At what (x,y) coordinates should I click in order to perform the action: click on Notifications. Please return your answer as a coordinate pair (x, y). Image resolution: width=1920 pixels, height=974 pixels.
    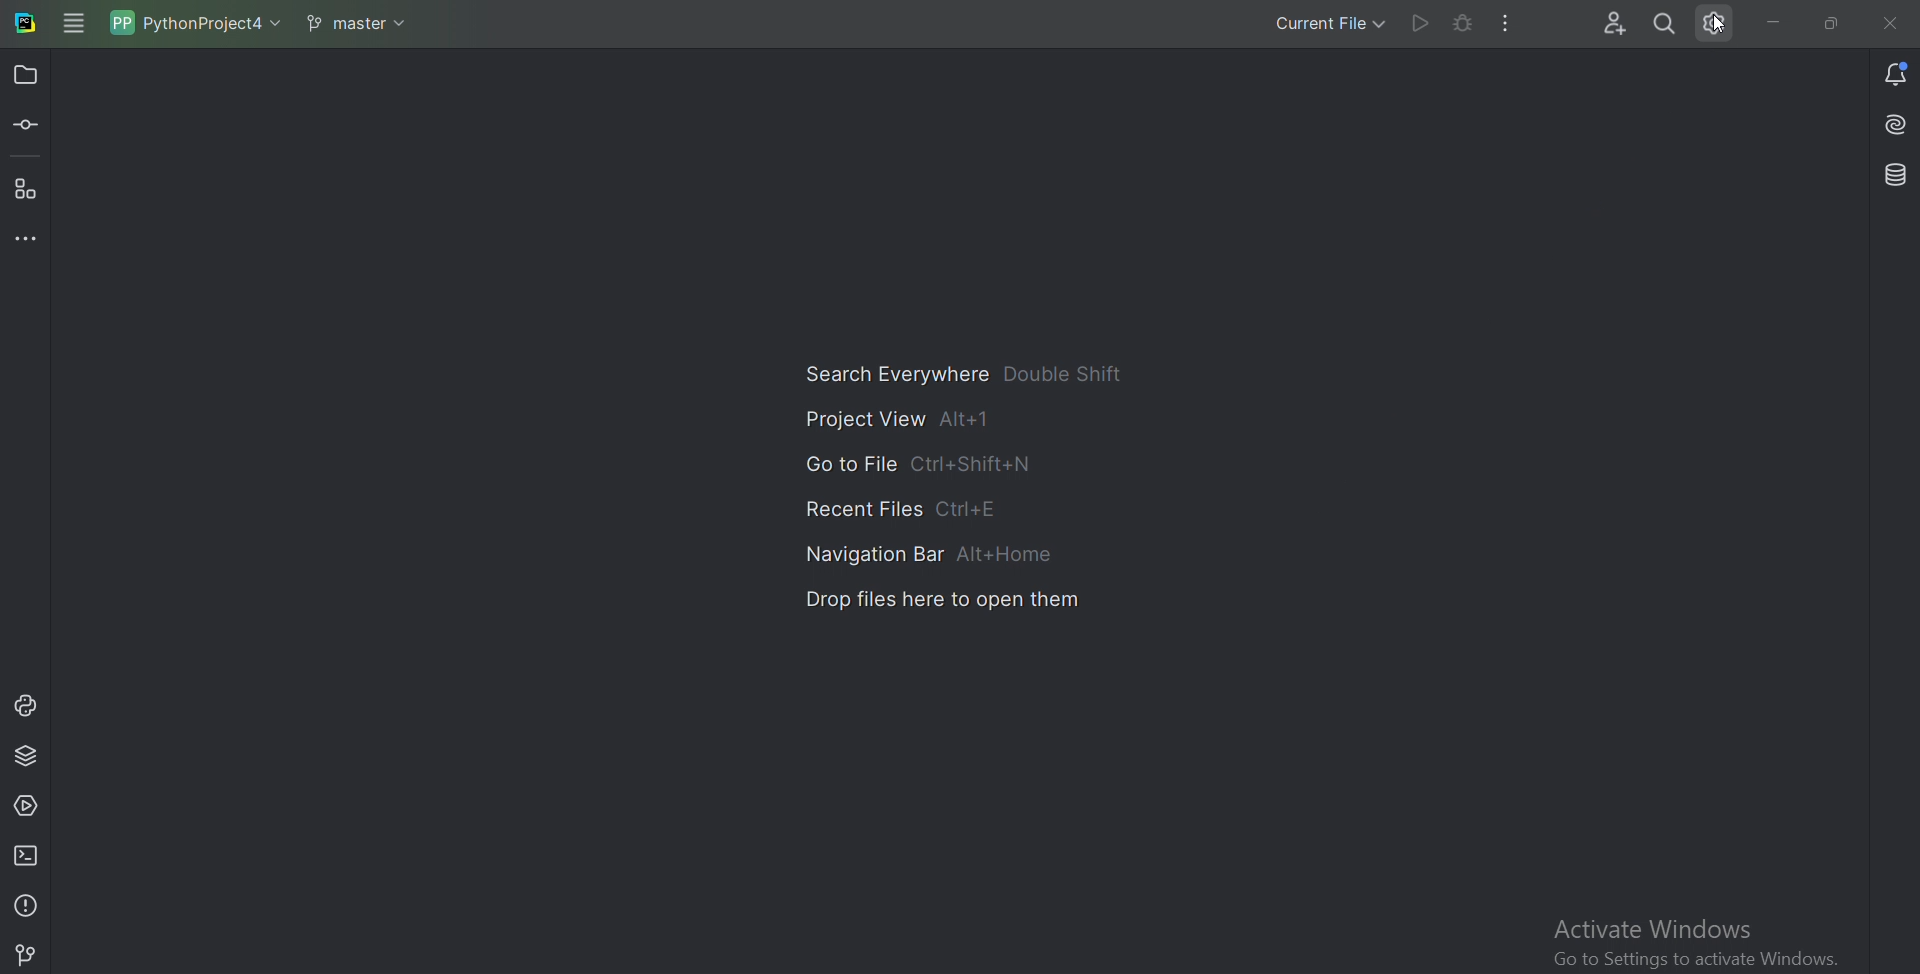
    Looking at the image, I should click on (1882, 76).